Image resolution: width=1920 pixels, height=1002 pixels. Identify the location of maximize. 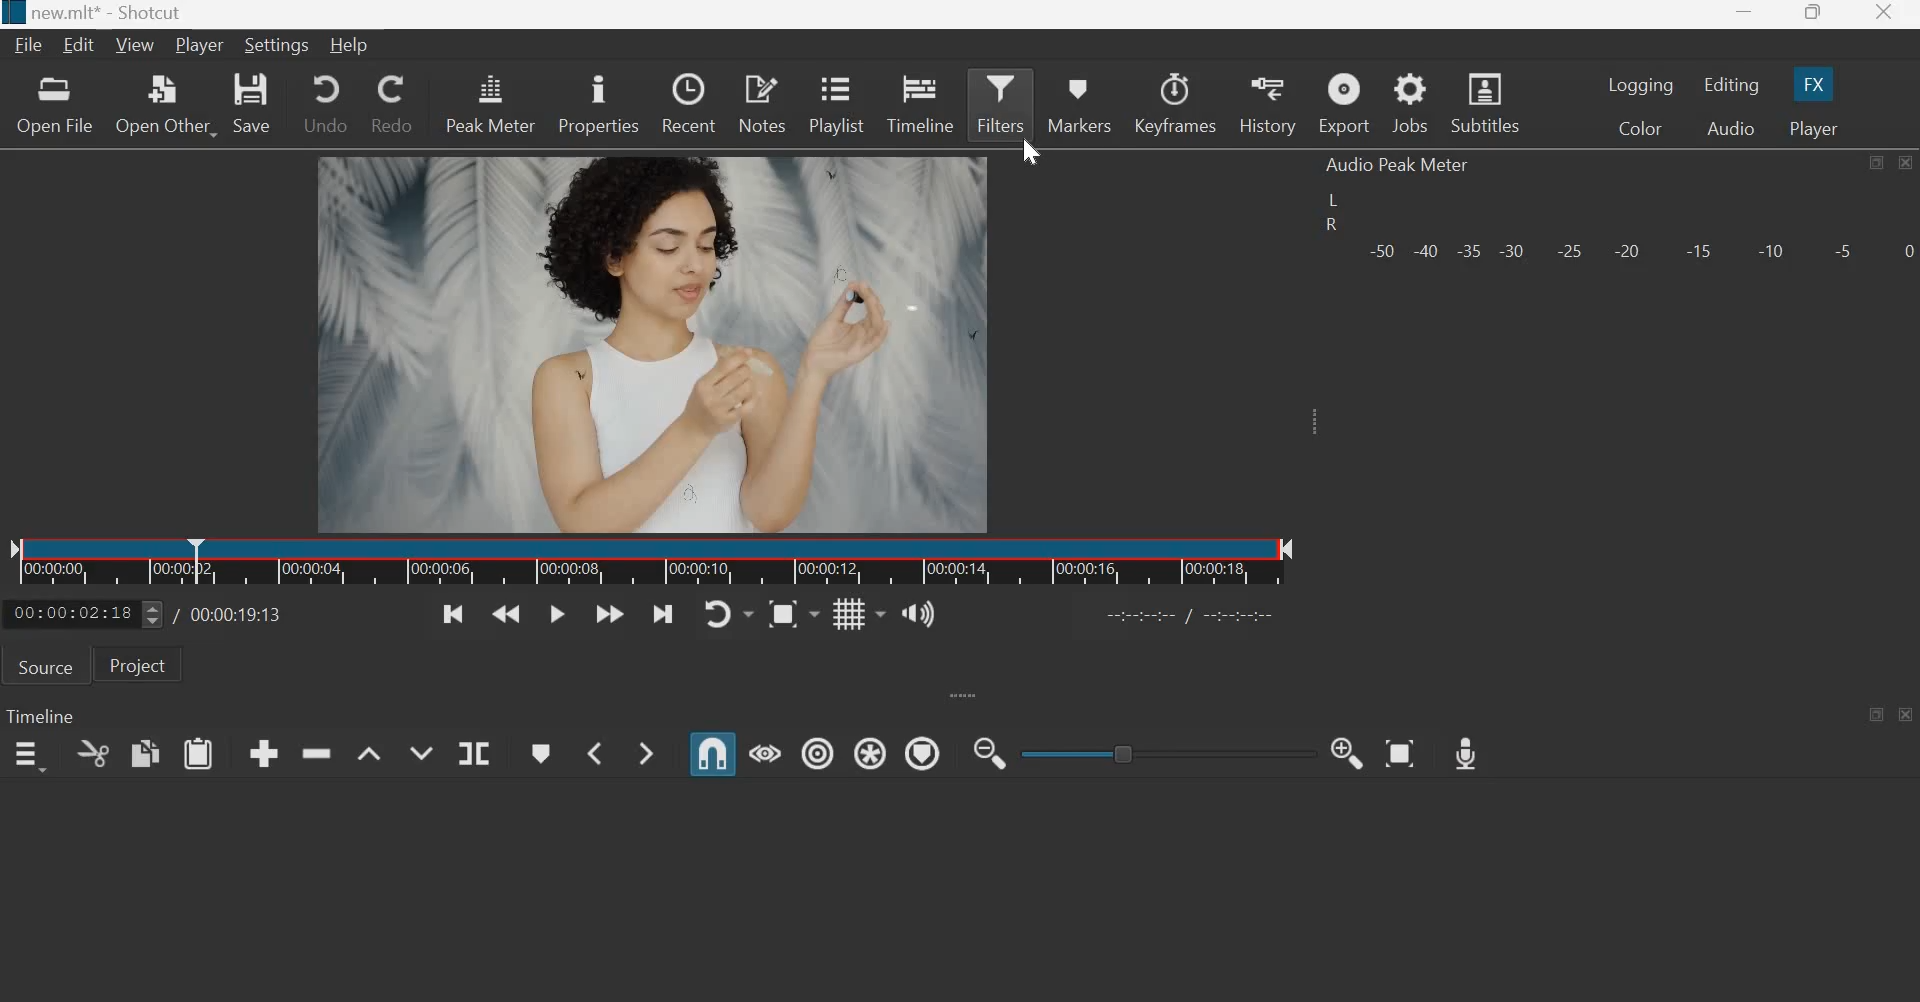
(1877, 715).